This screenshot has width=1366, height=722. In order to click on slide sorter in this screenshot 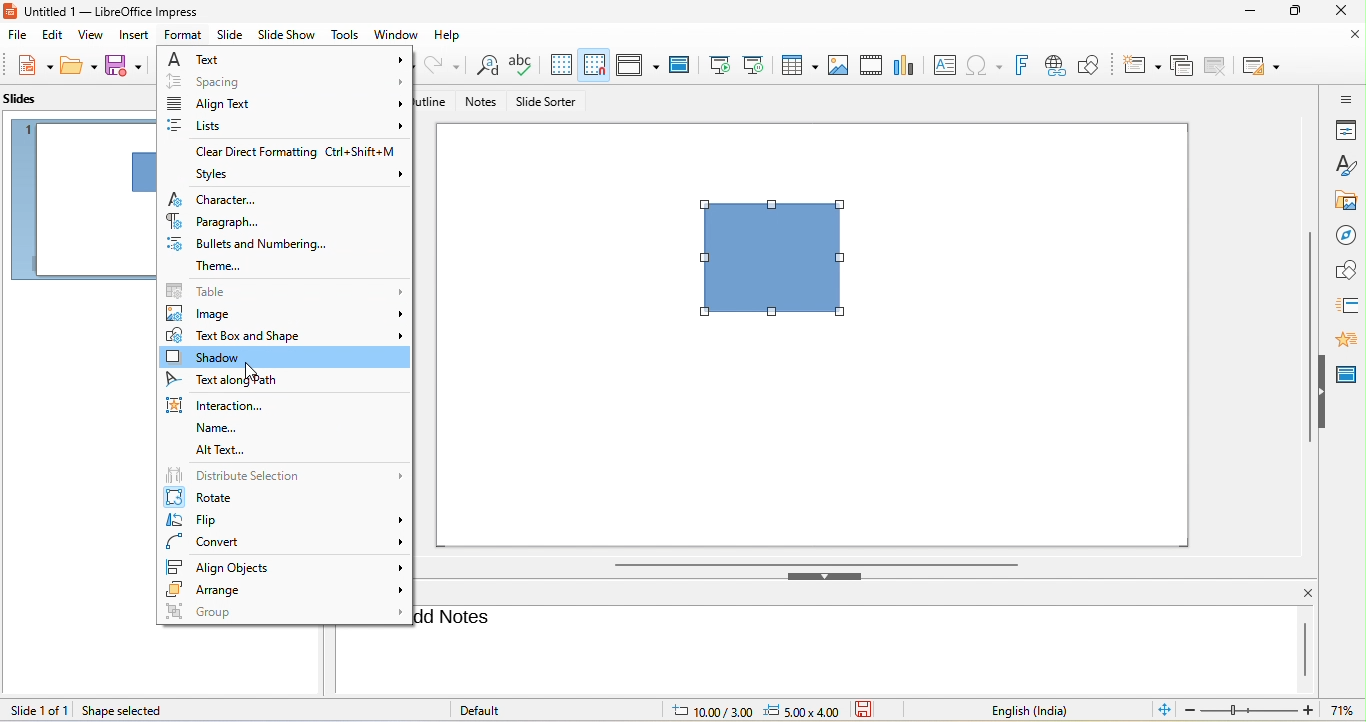, I will do `click(549, 102)`.